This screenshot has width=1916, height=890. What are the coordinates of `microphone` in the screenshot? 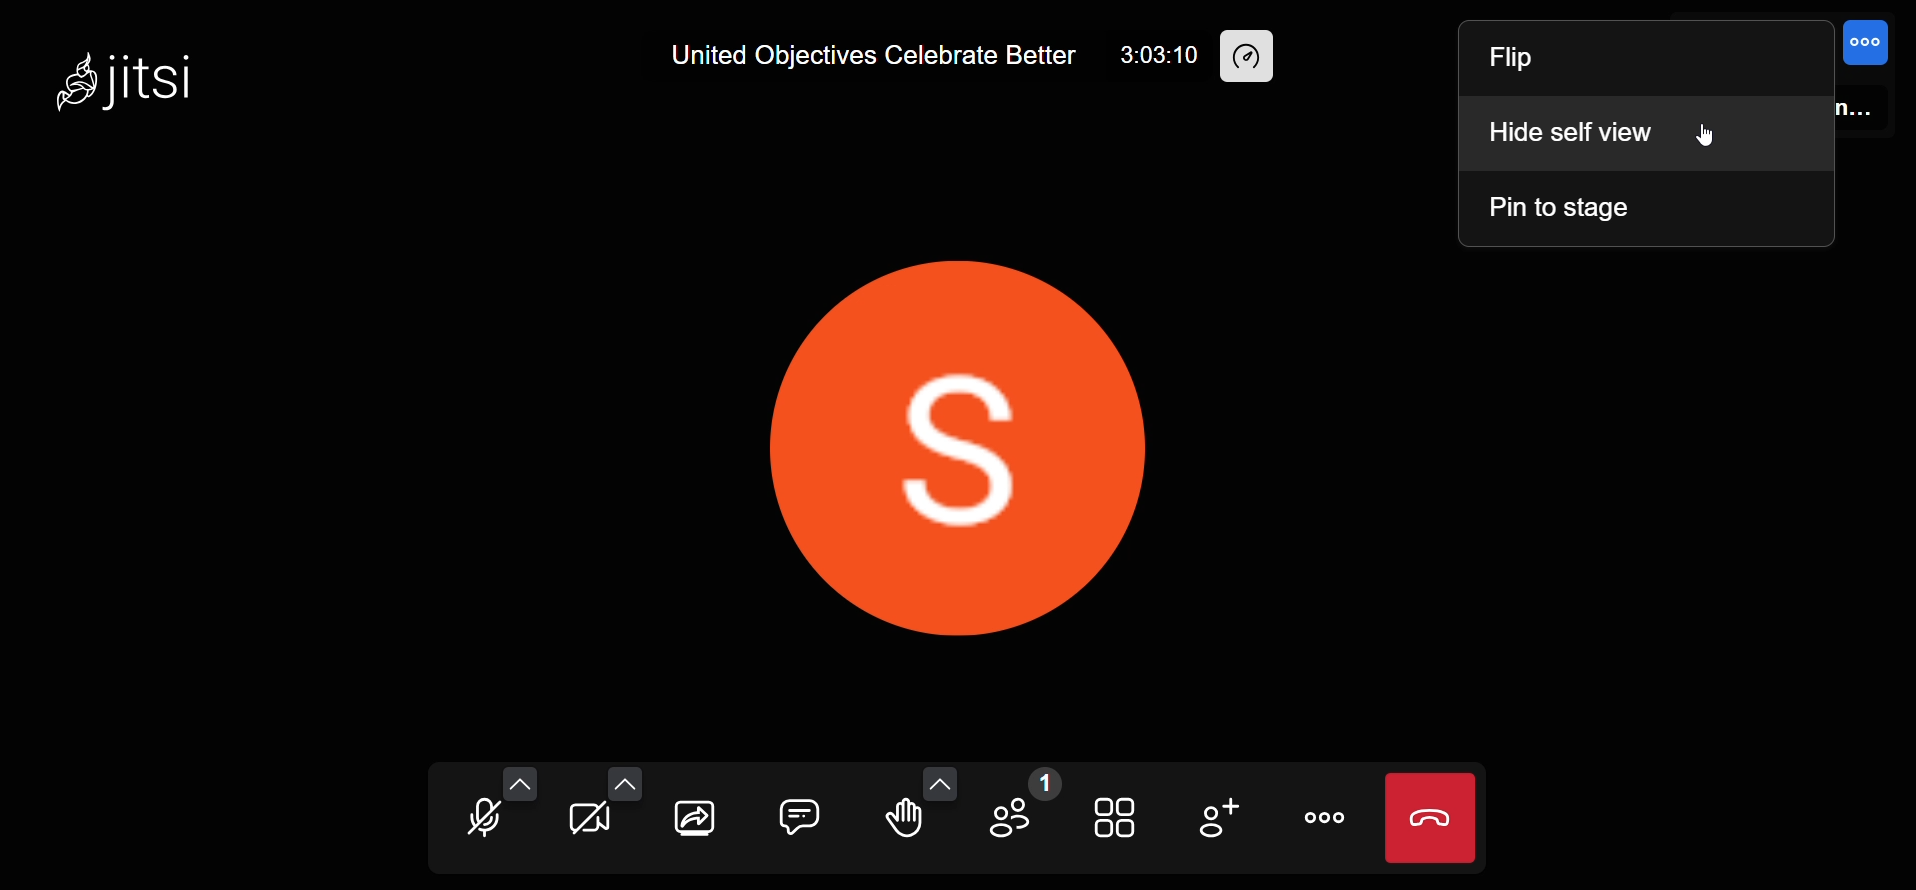 It's located at (481, 822).